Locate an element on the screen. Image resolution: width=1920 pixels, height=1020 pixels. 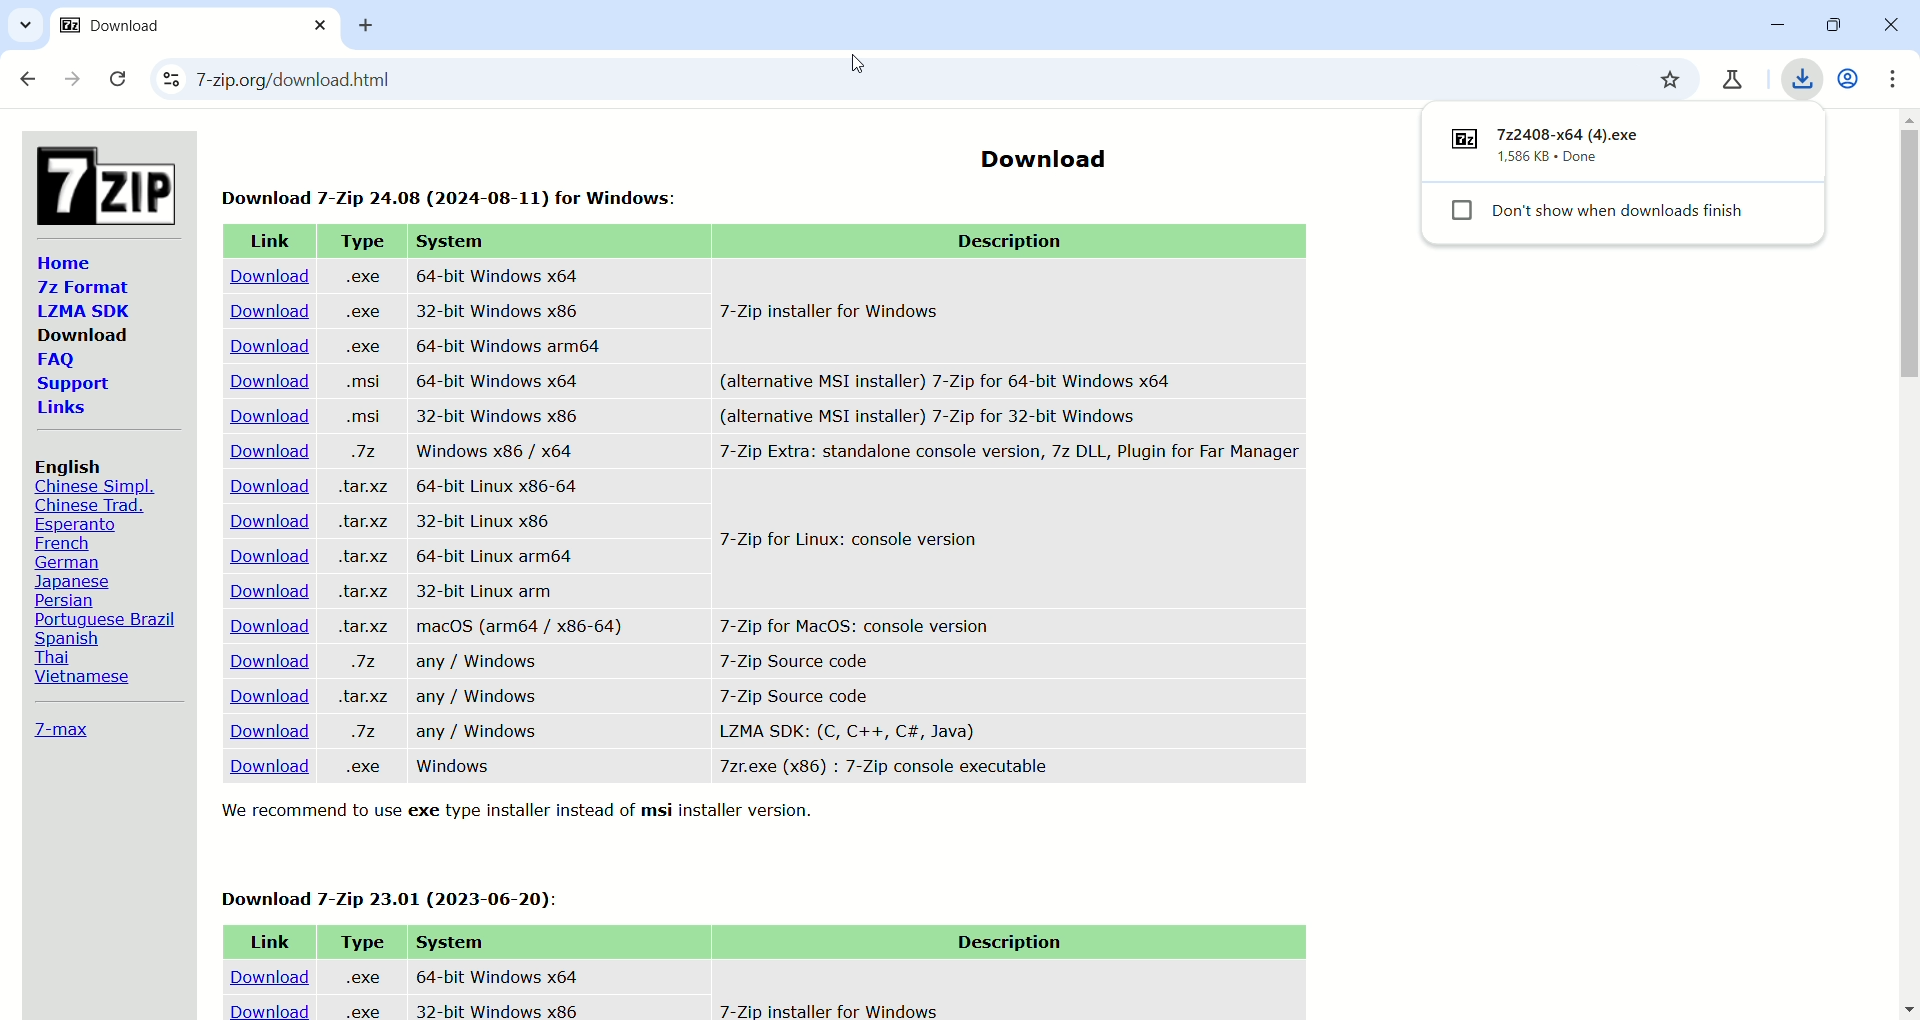
Download is located at coordinates (266, 310).